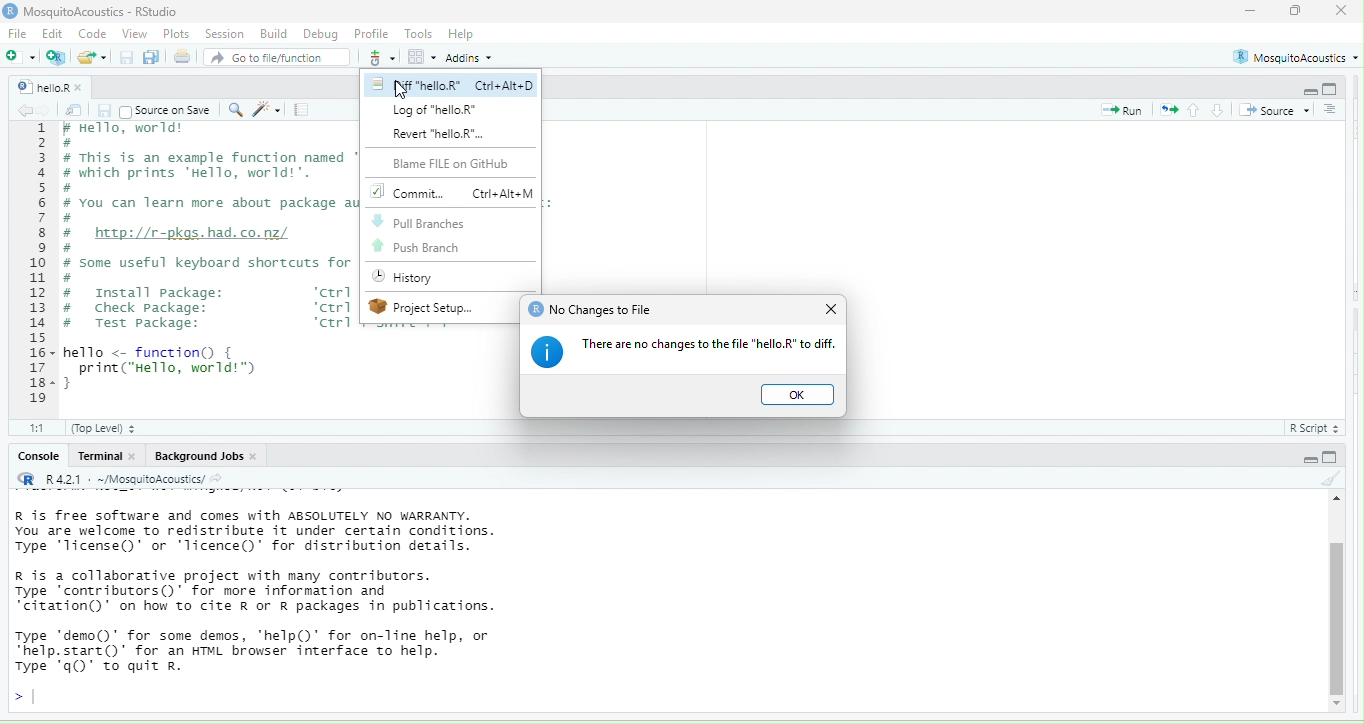 Image resolution: width=1364 pixels, height=724 pixels. I want to click on Revert "helloR"., so click(441, 135).